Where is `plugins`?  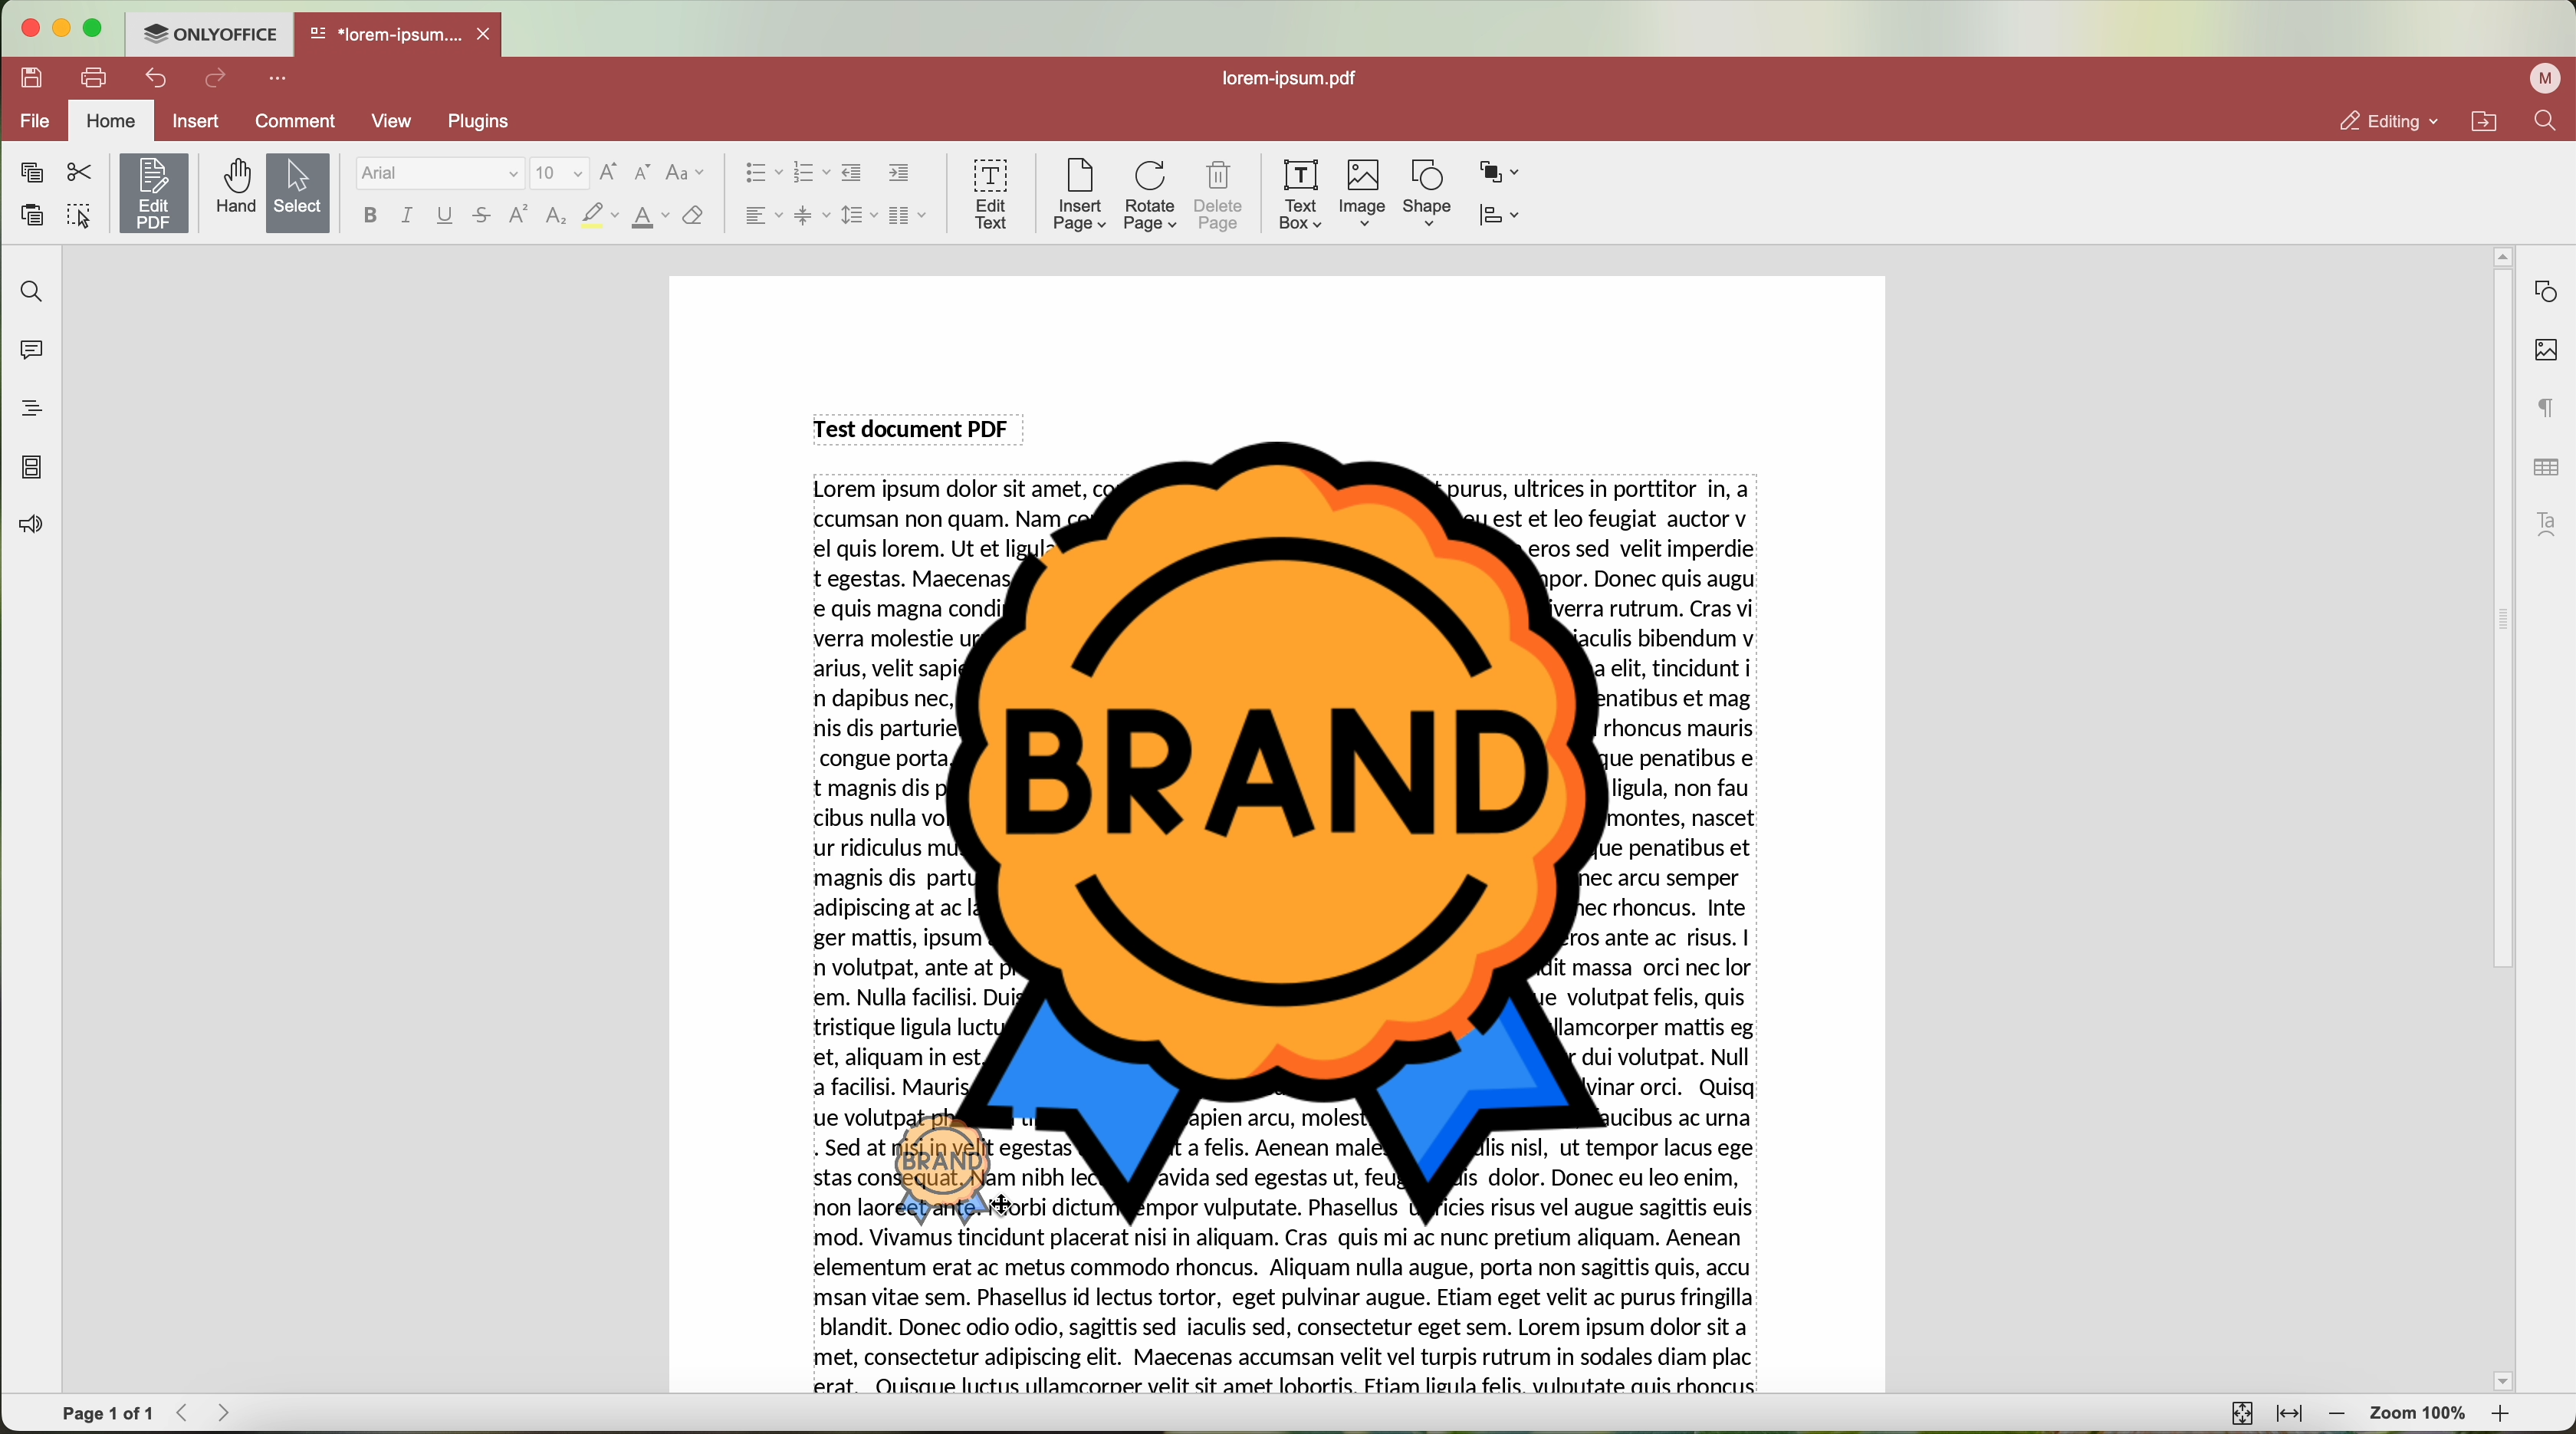 plugins is located at coordinates (490, 121).